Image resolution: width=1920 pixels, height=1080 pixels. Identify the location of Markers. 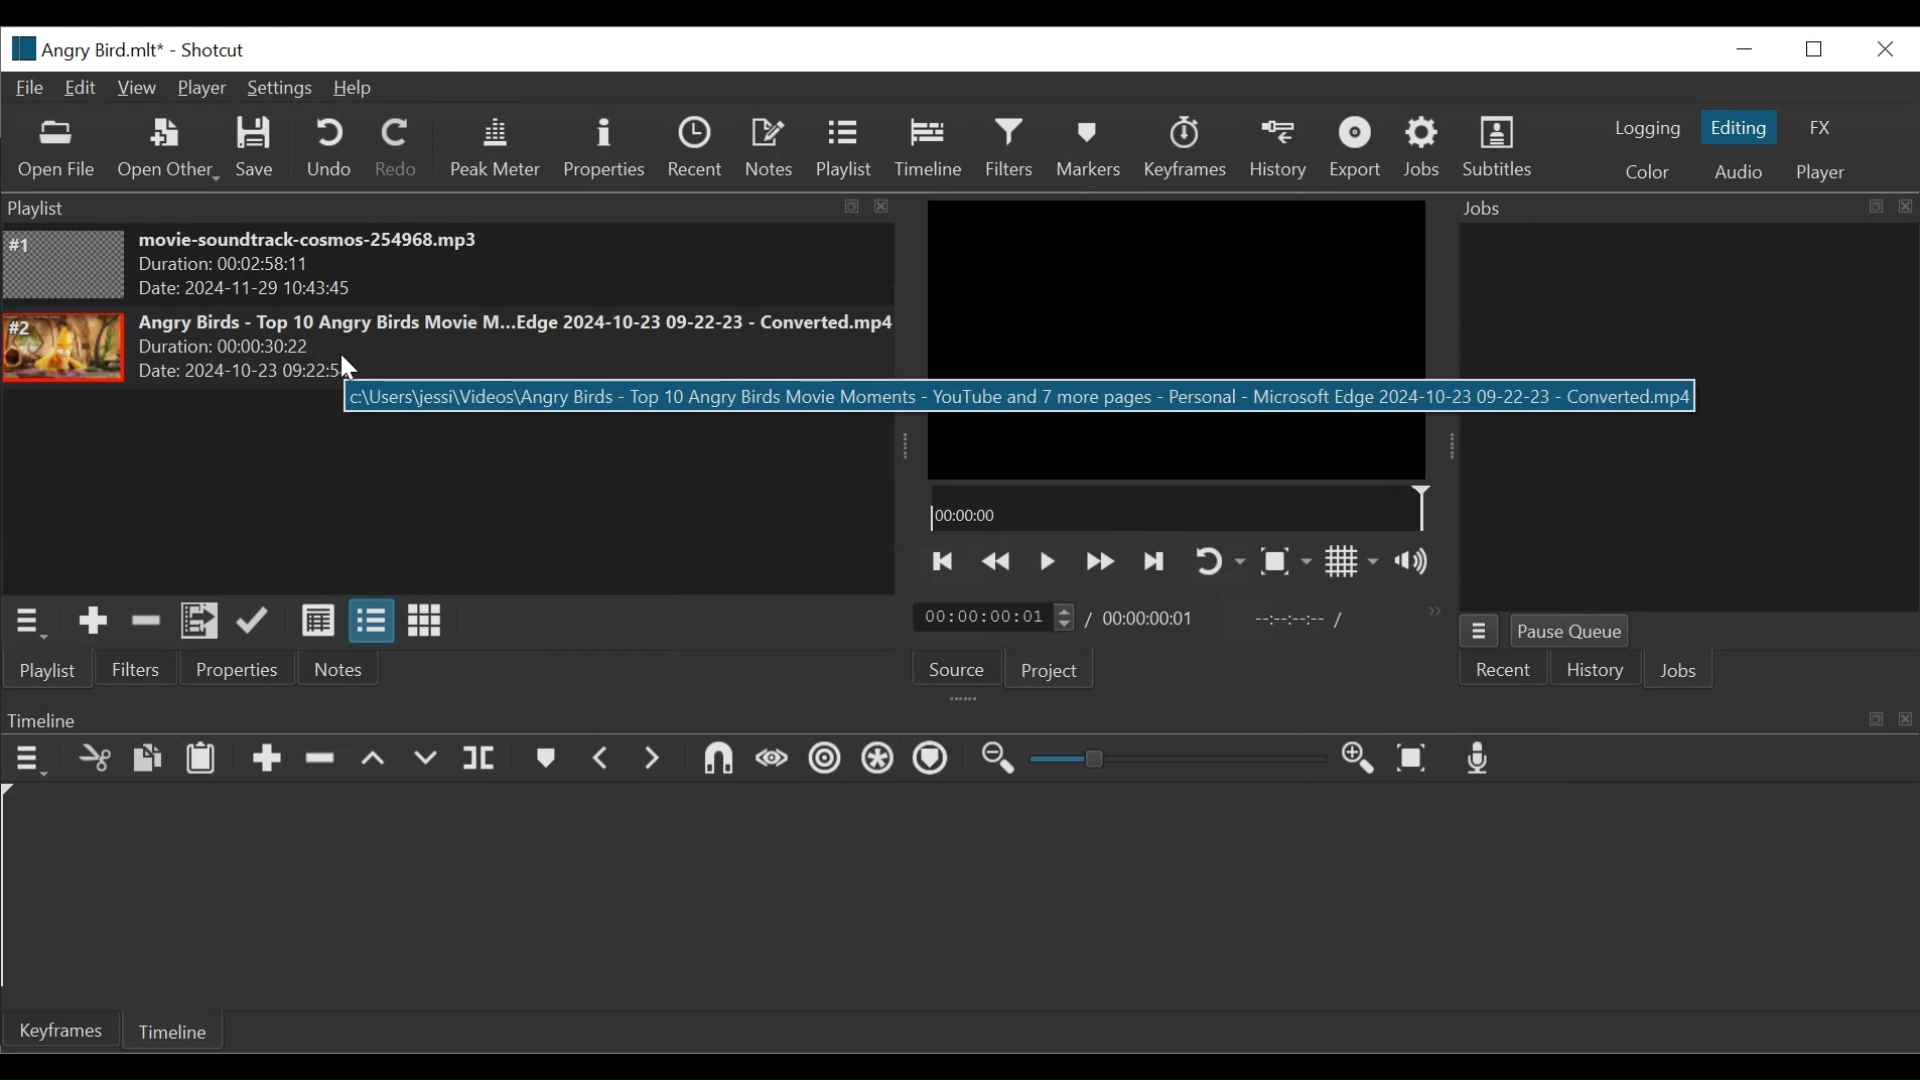
(543, 760).